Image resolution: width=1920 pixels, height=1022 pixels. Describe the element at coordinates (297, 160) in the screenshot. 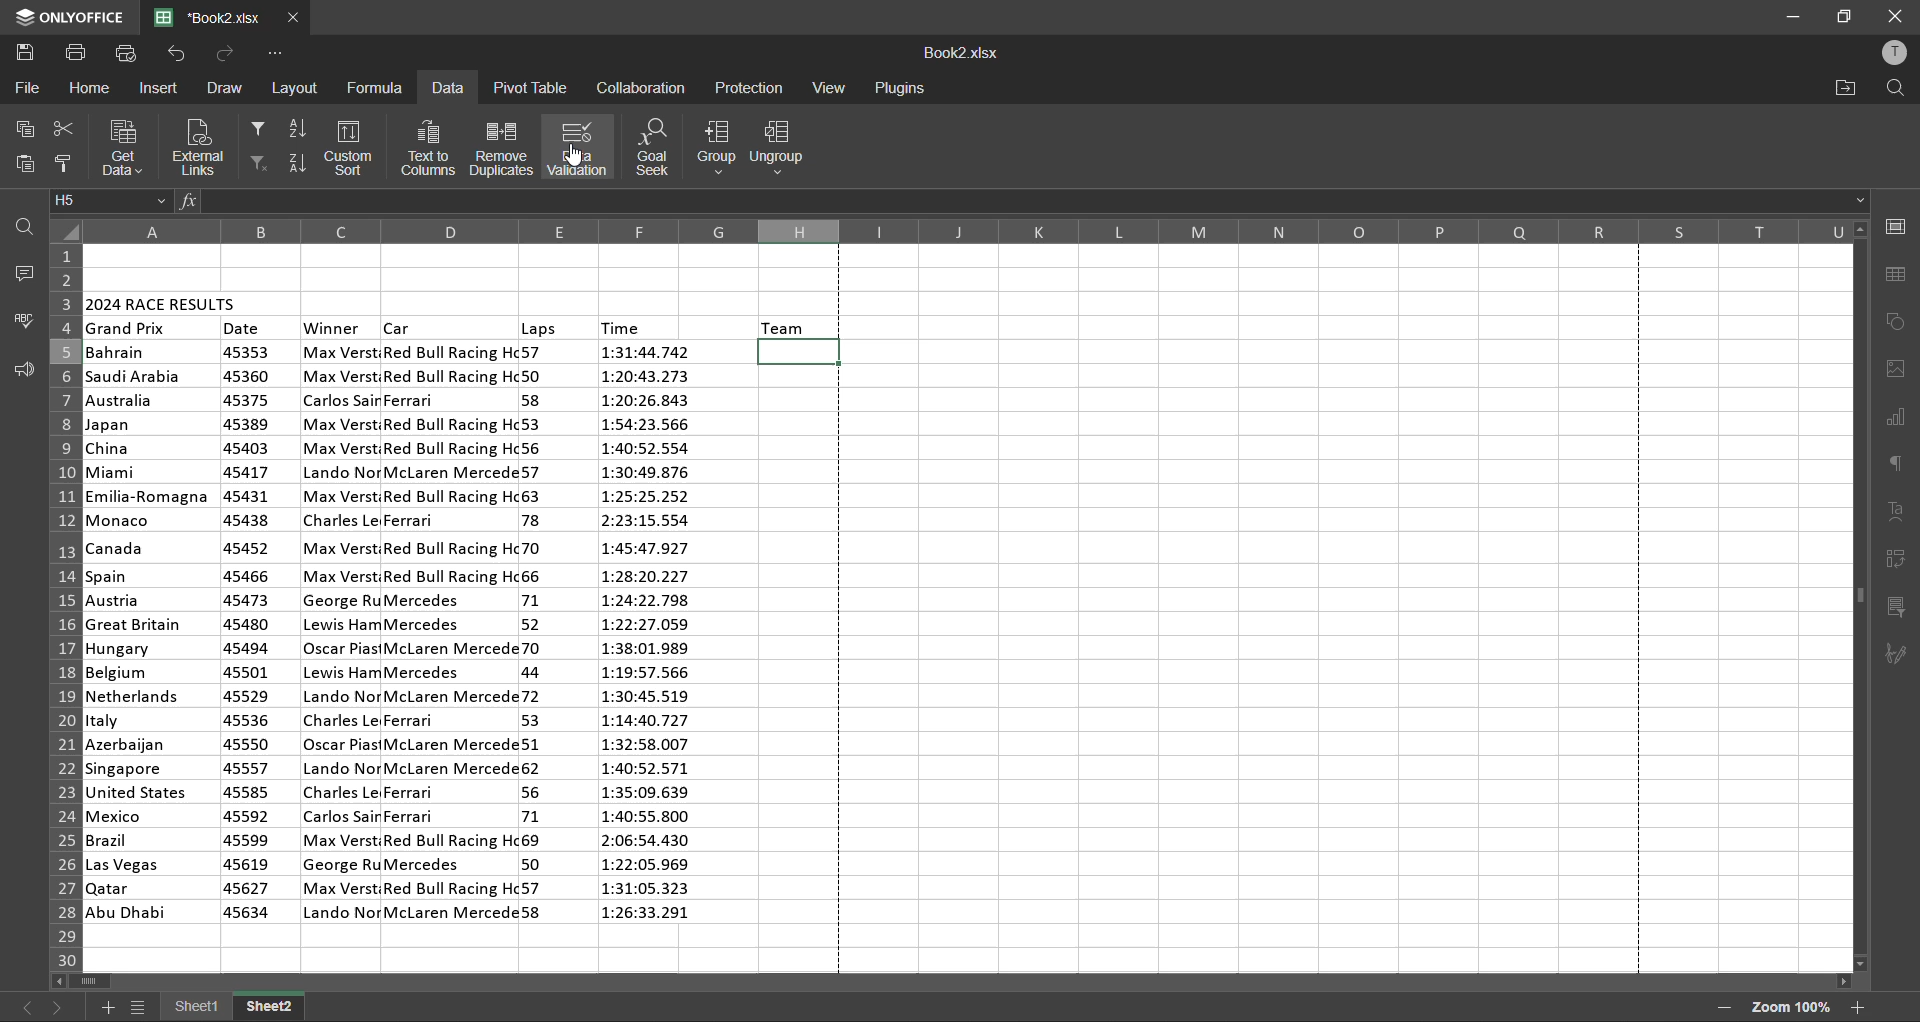

I see `sort descending` at that location.